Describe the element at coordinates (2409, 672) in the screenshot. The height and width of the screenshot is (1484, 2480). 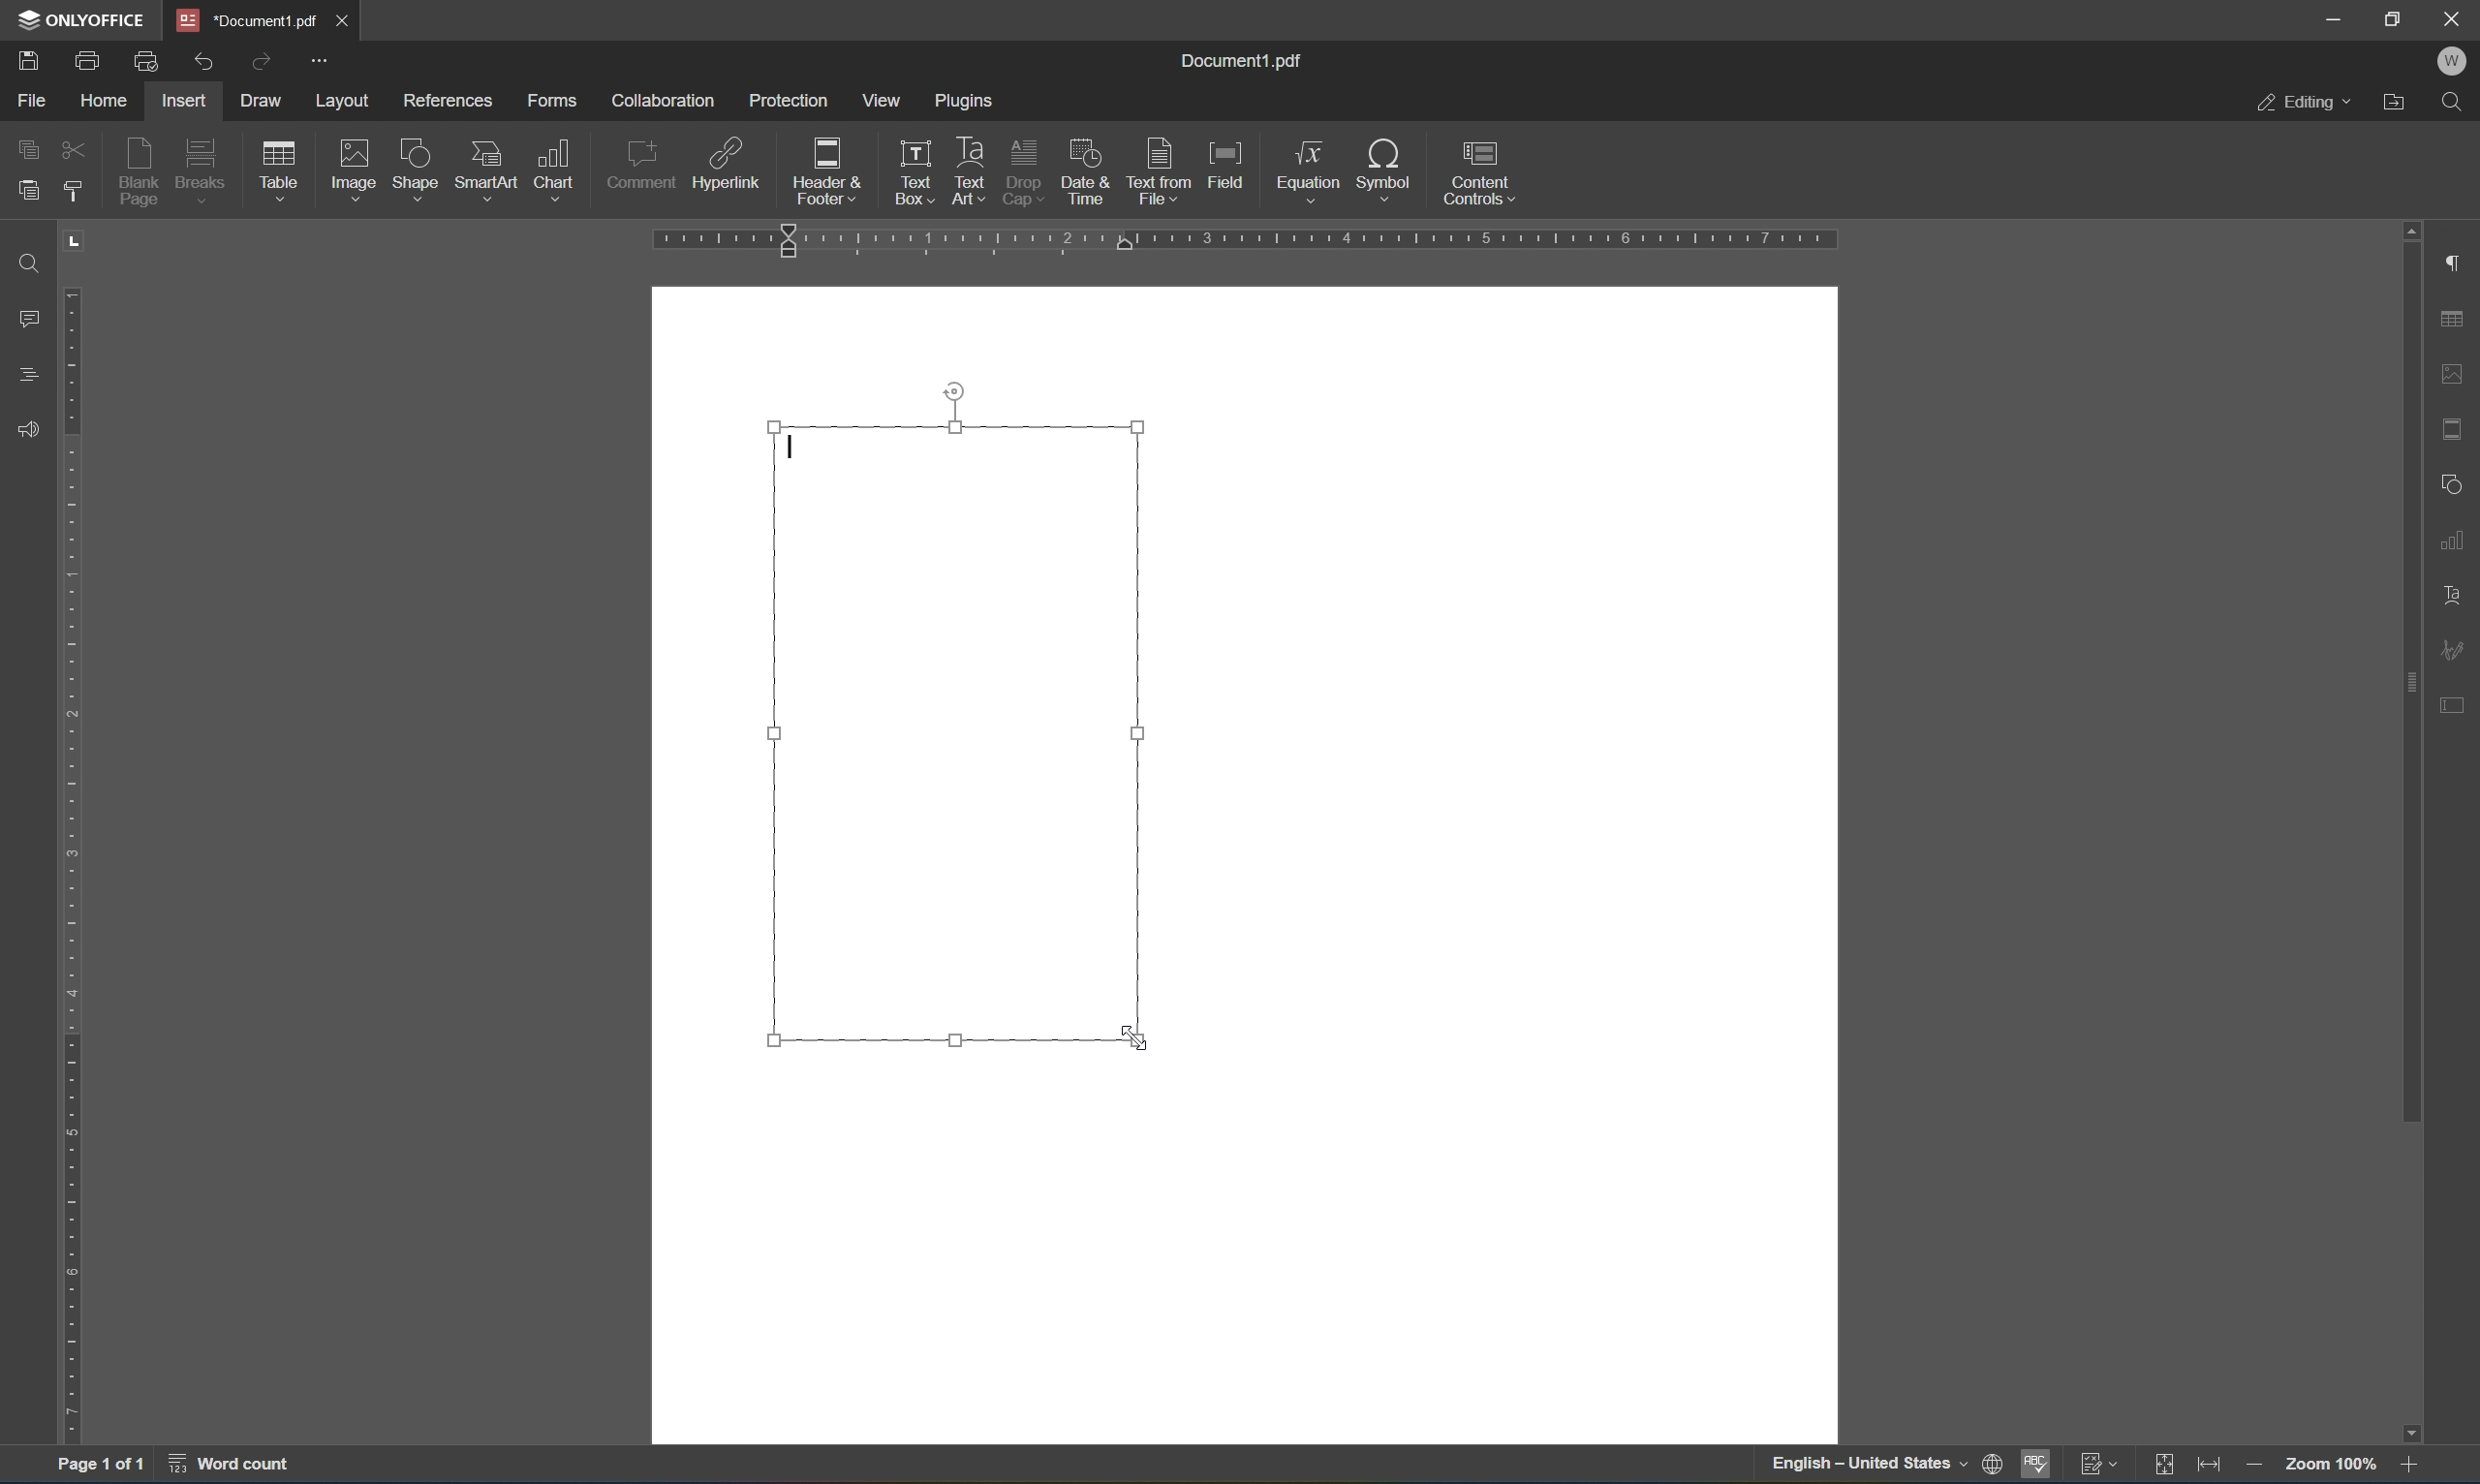
I see `scroll bar settings` at that location.